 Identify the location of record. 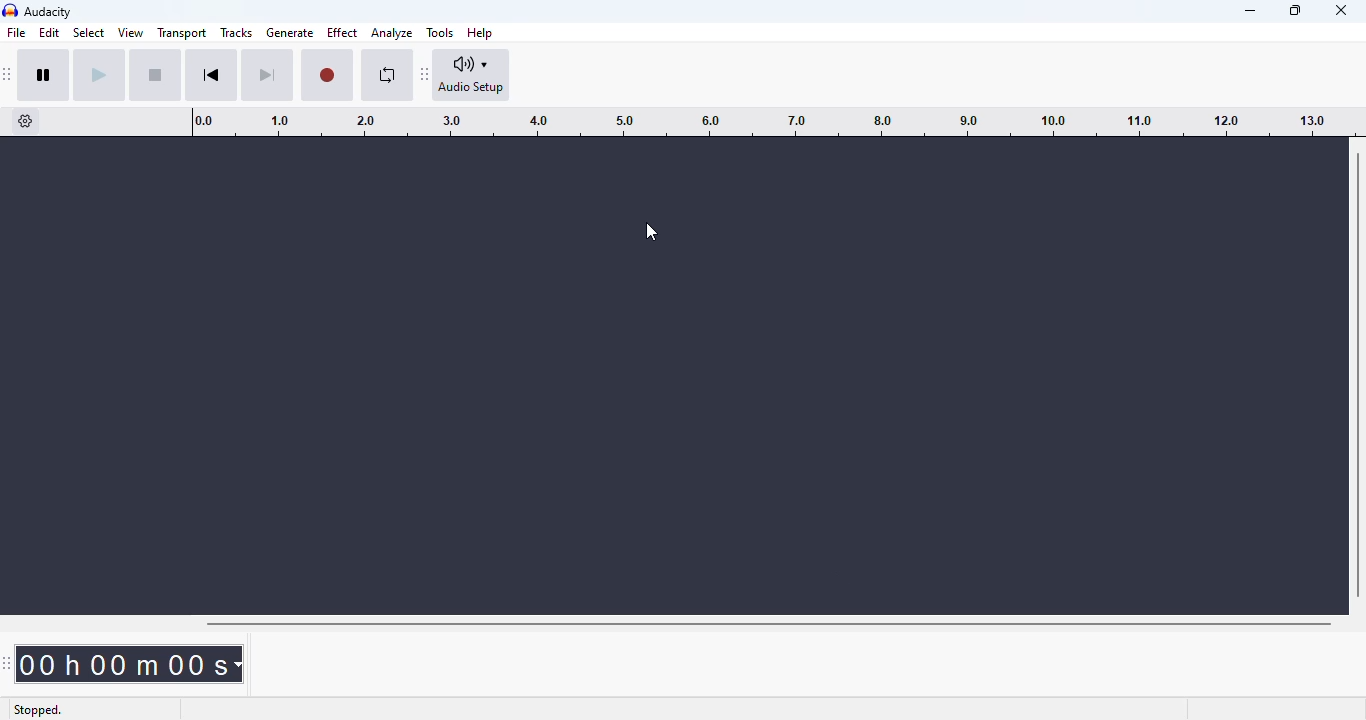
(327, 76).